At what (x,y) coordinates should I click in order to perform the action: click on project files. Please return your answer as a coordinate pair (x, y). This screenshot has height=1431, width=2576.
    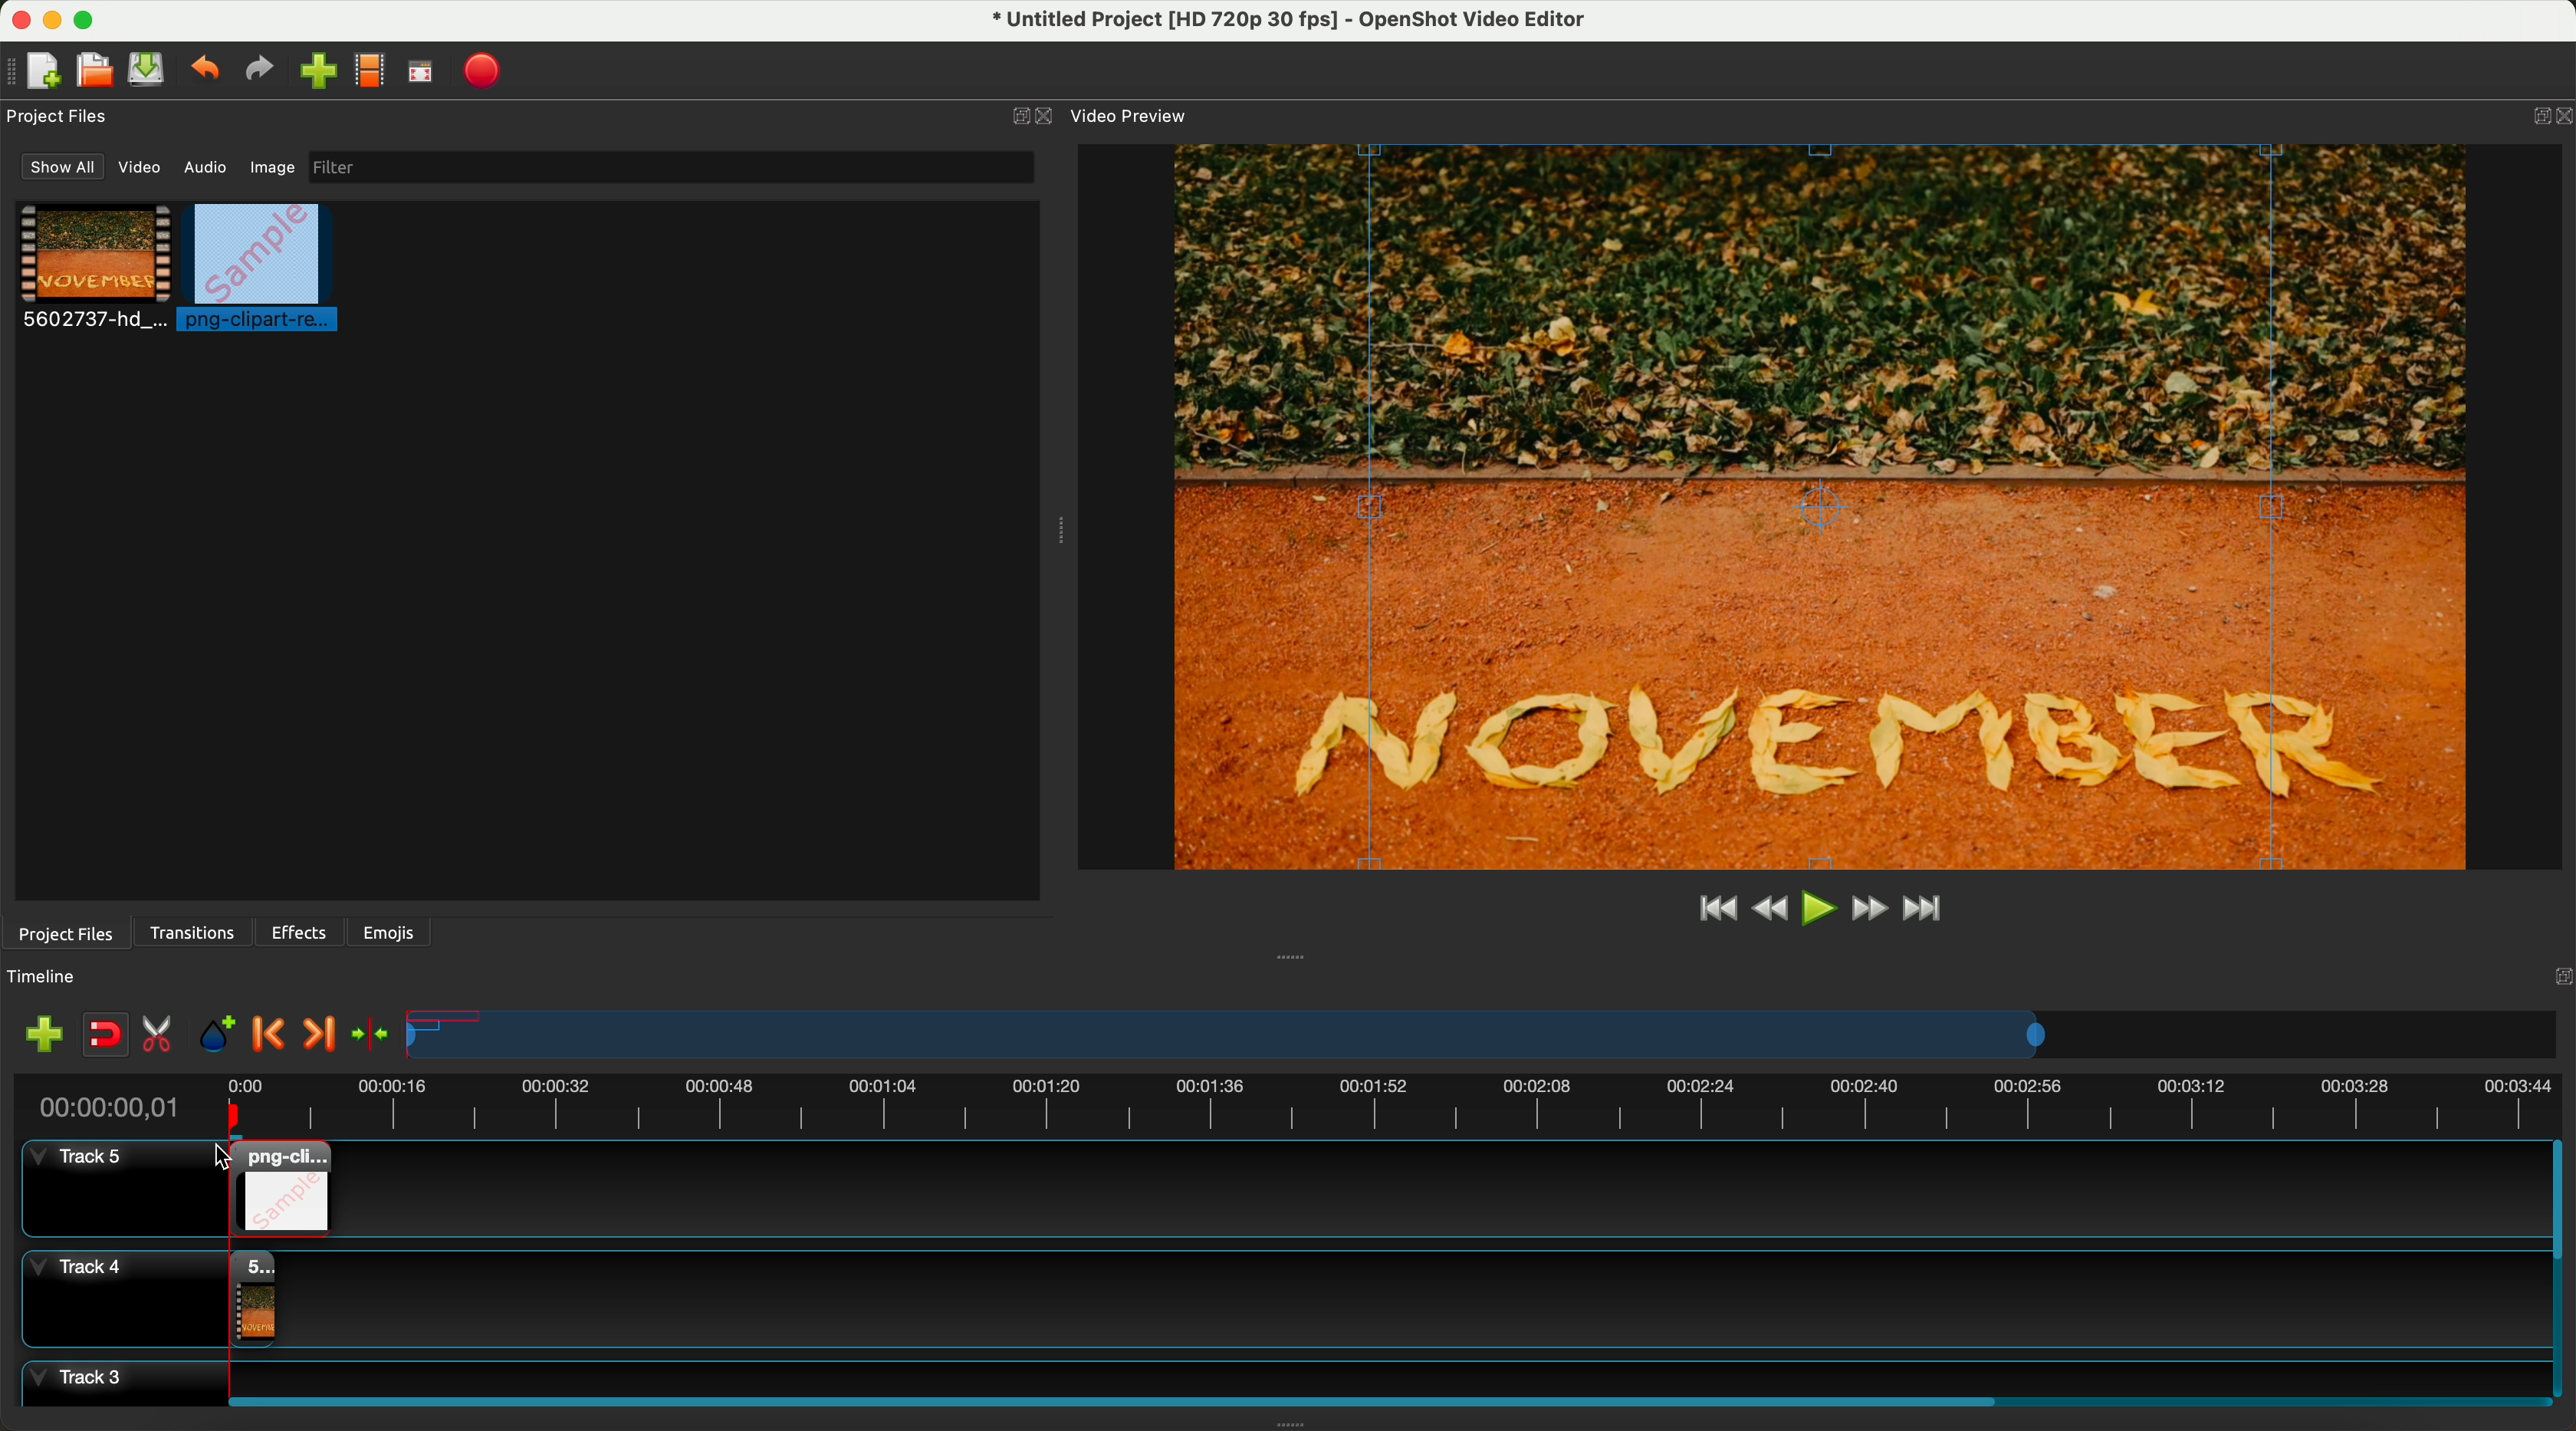
    Looking at the image, I should click on (63, 932).